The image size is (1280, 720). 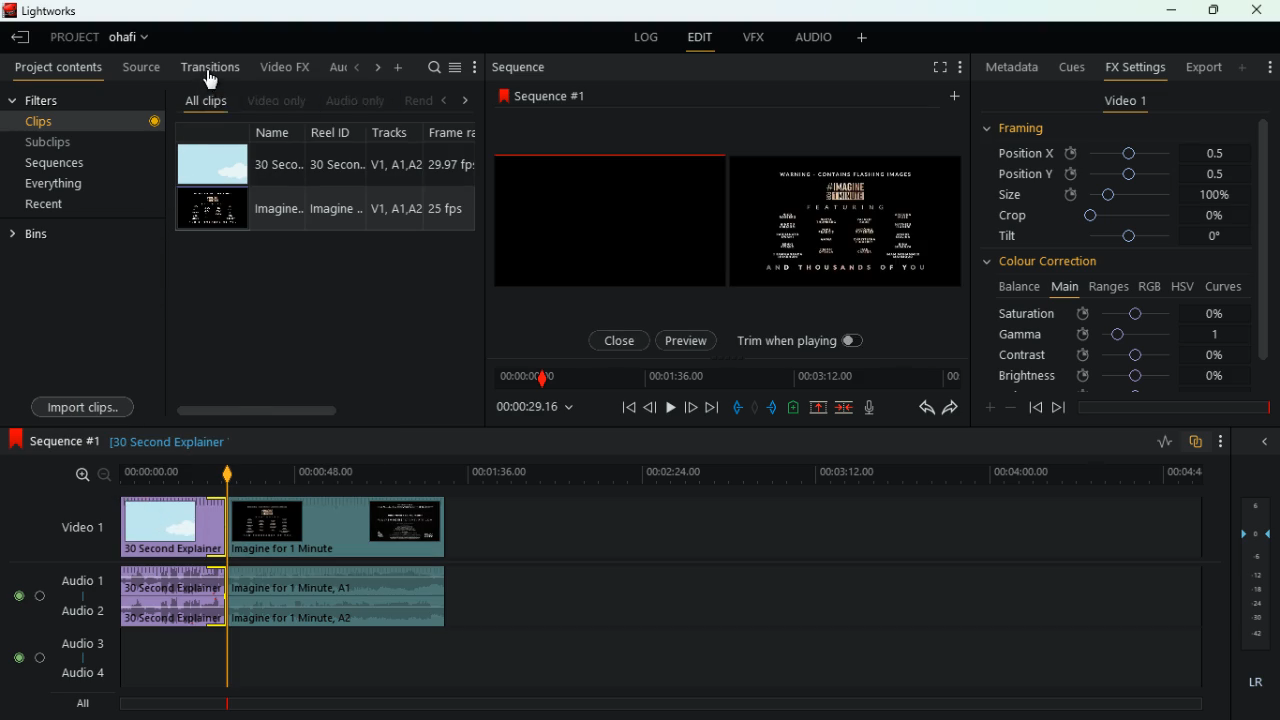 I want to click on radio button, so click(x=25, y=621).